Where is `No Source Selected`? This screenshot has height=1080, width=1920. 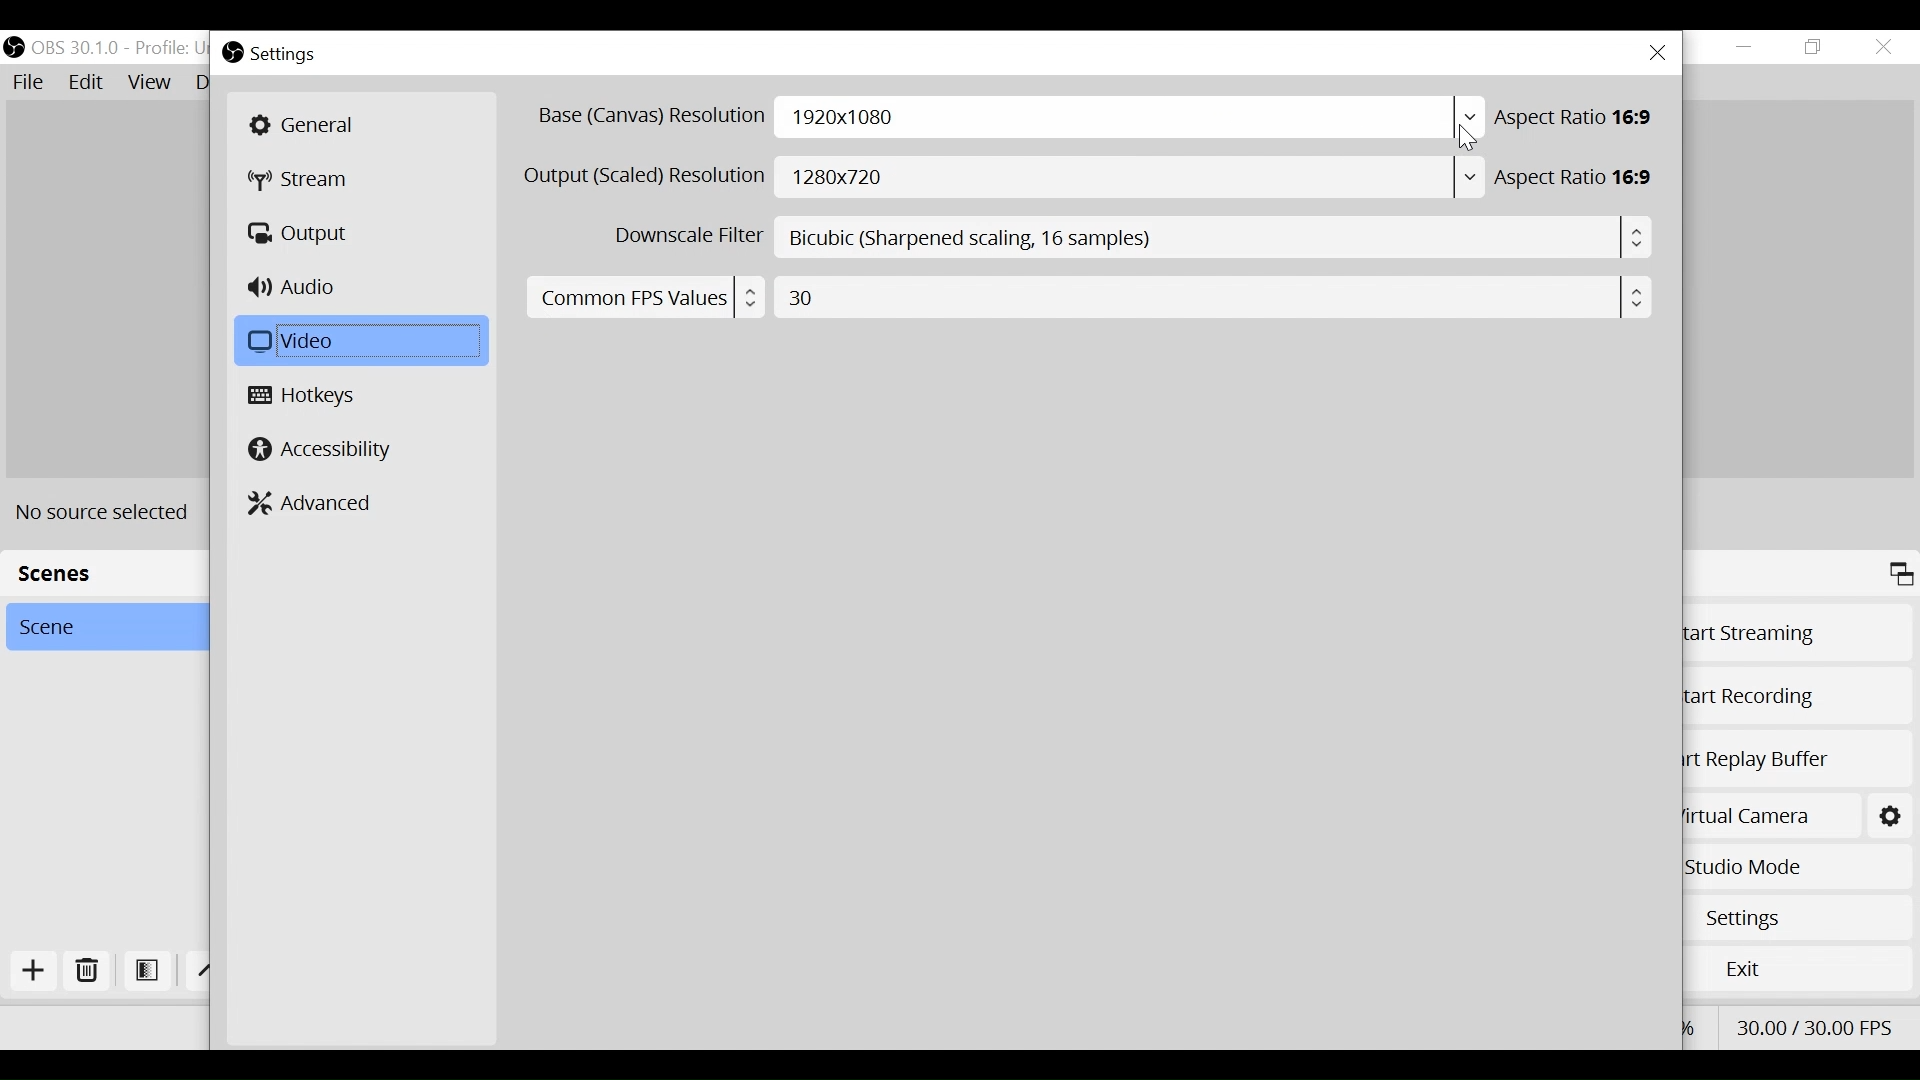 No Source Selected is located at coordinates (110, 512).